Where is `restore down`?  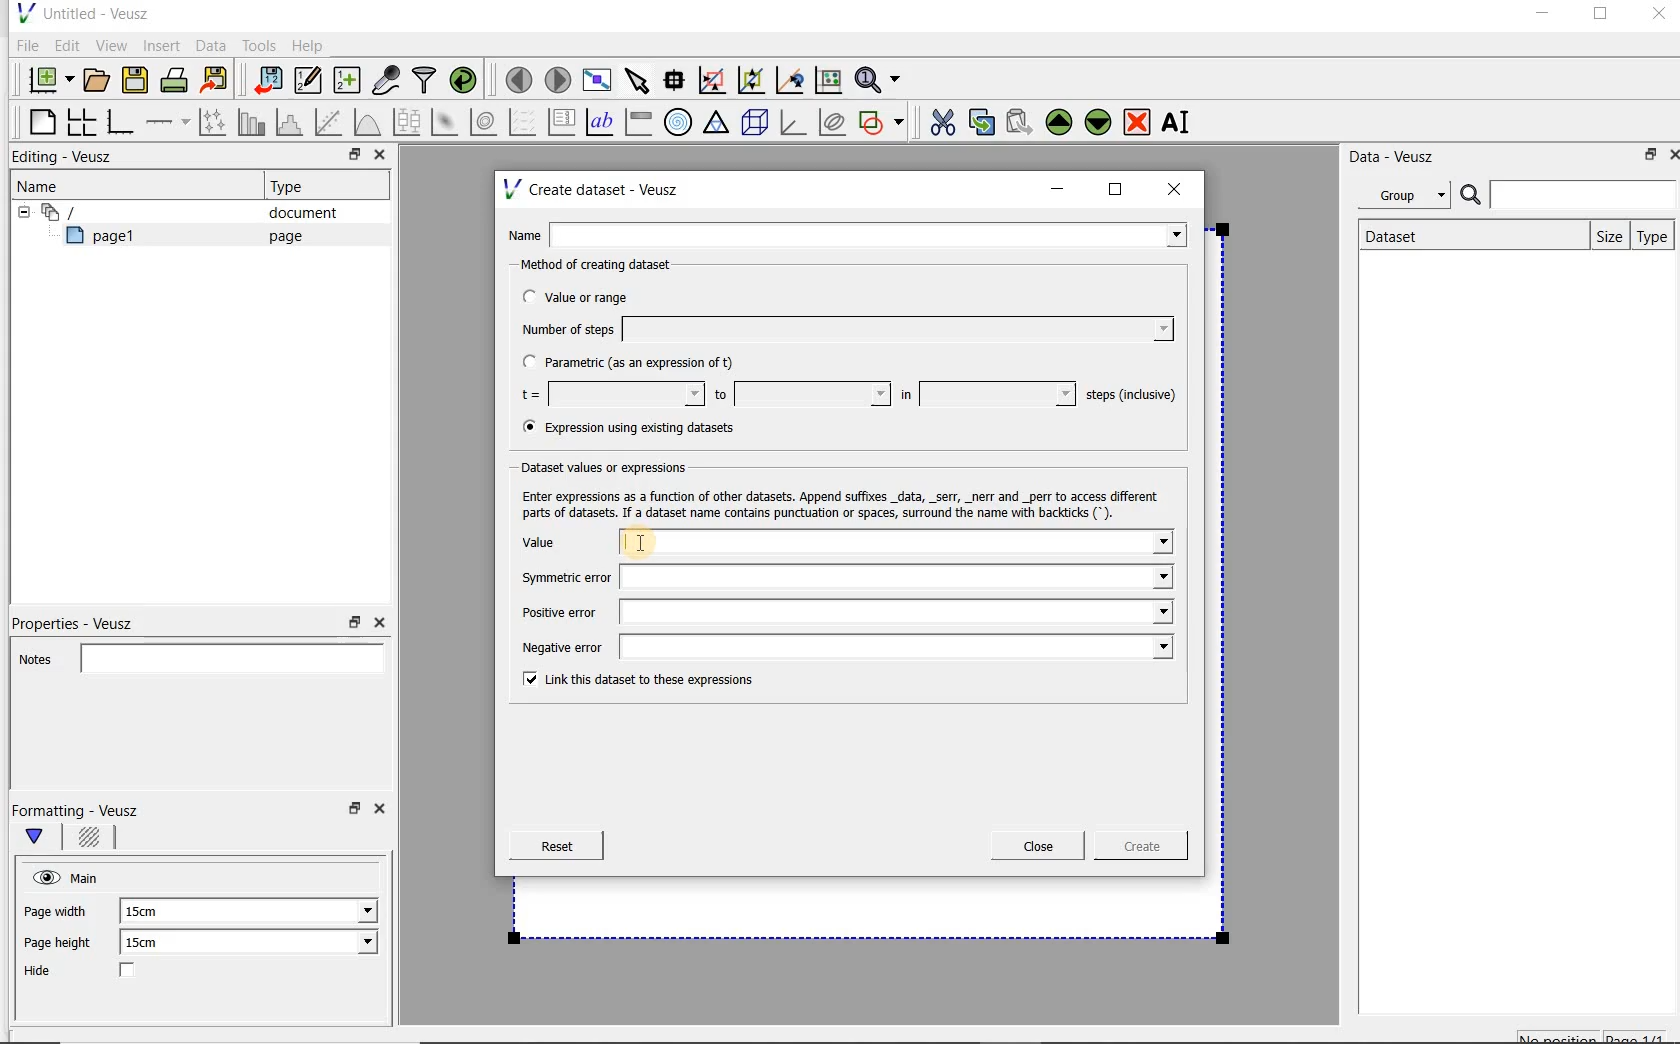
restore down is located at coordinates (1645, 158).